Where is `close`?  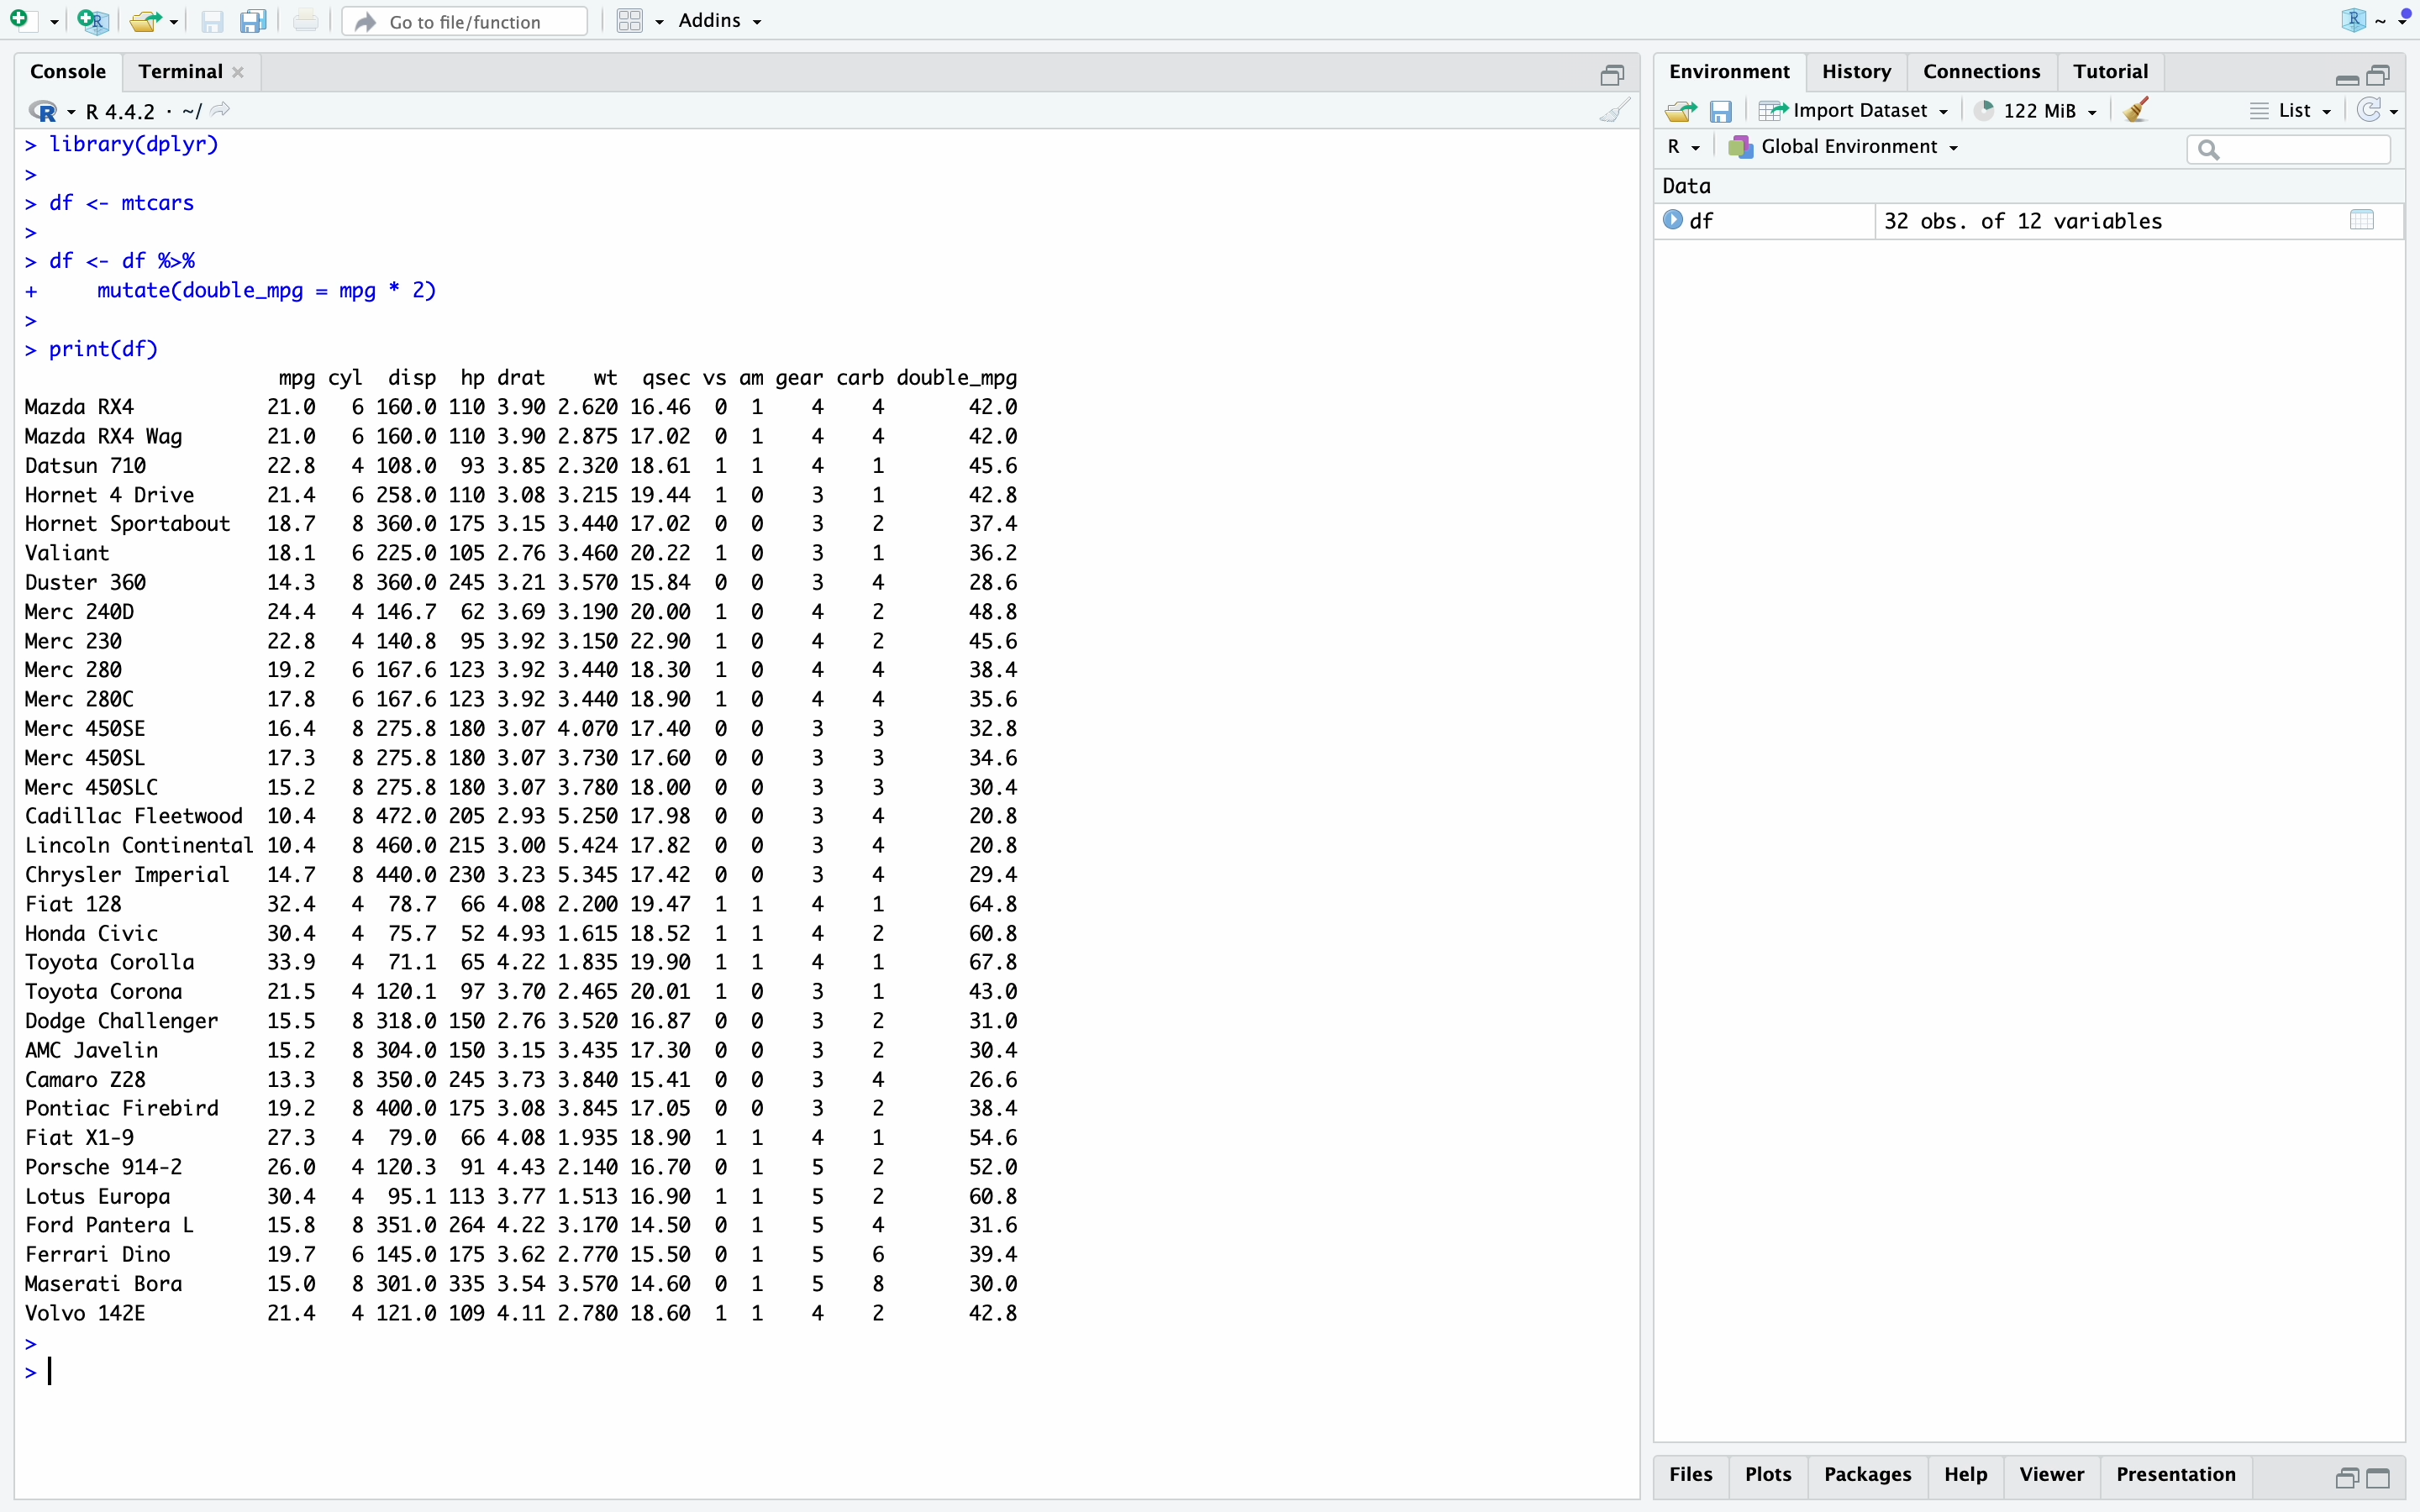
close is located at coordinates (239, 71).